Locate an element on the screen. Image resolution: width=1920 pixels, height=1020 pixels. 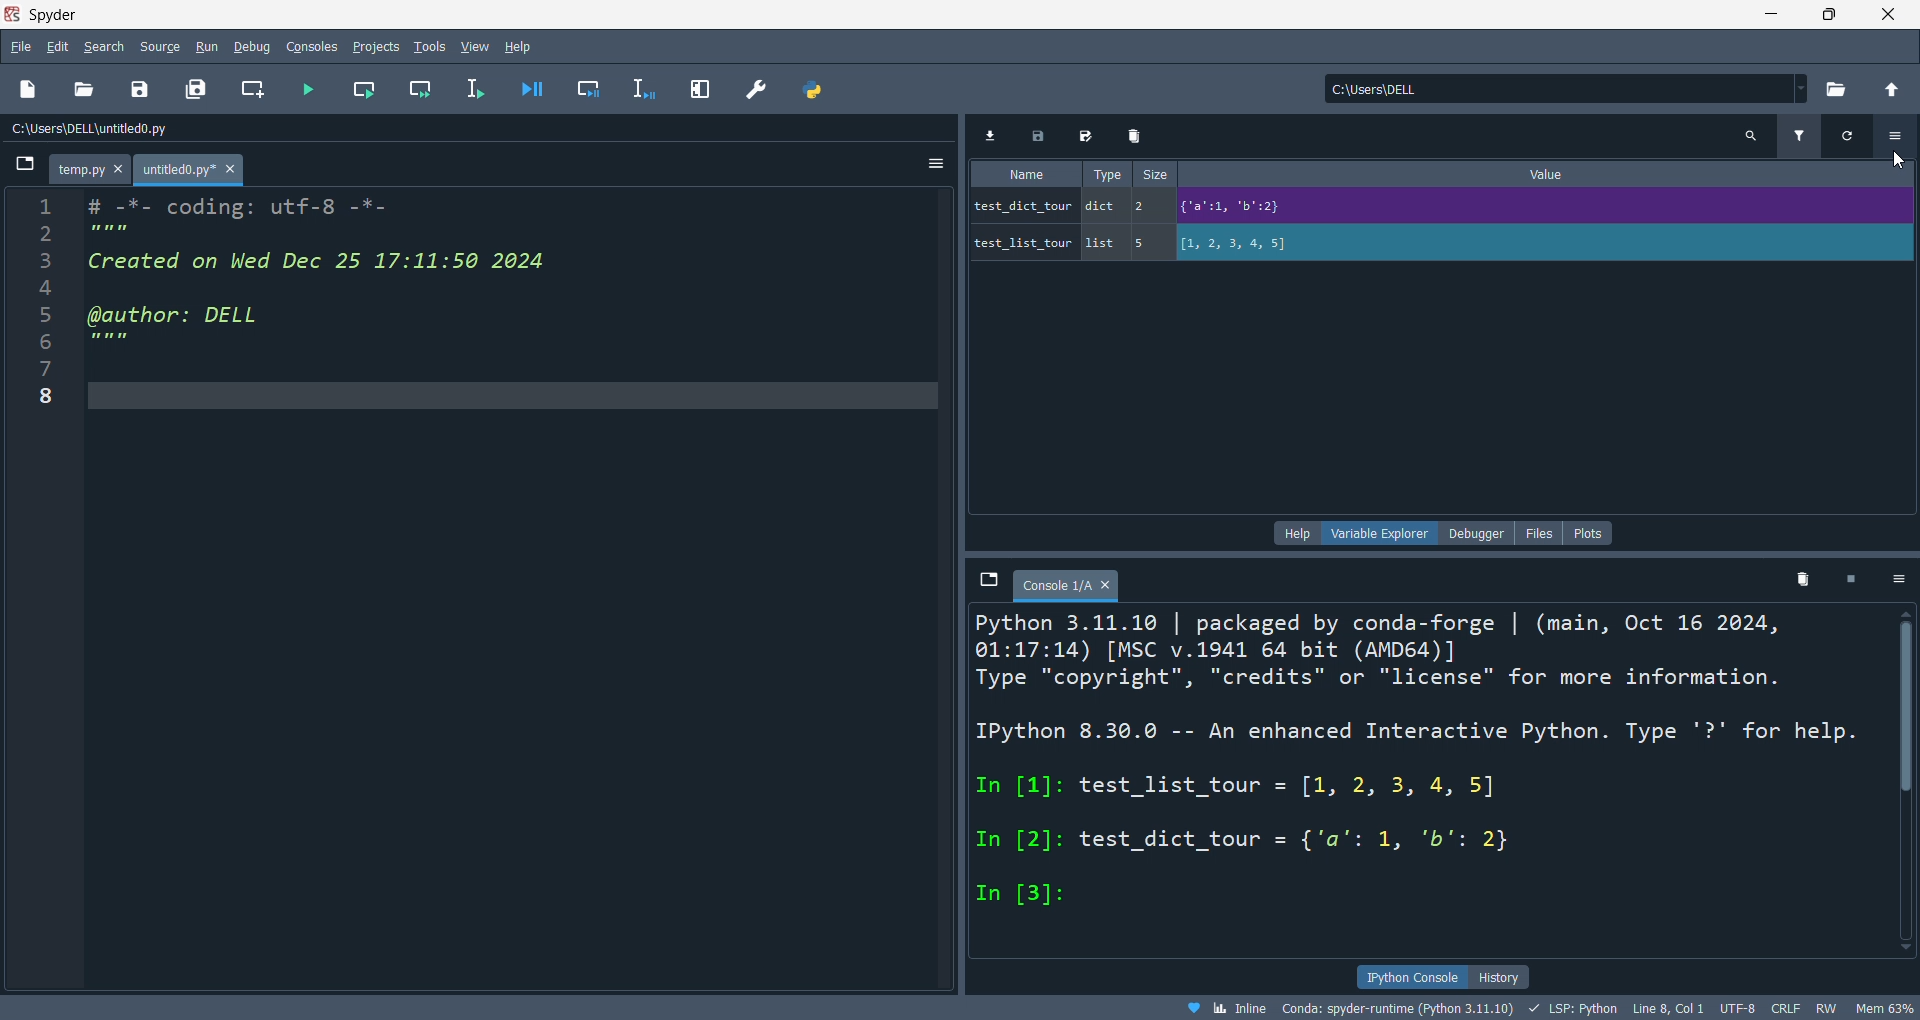
debug file is located at coordinates (531, 90).